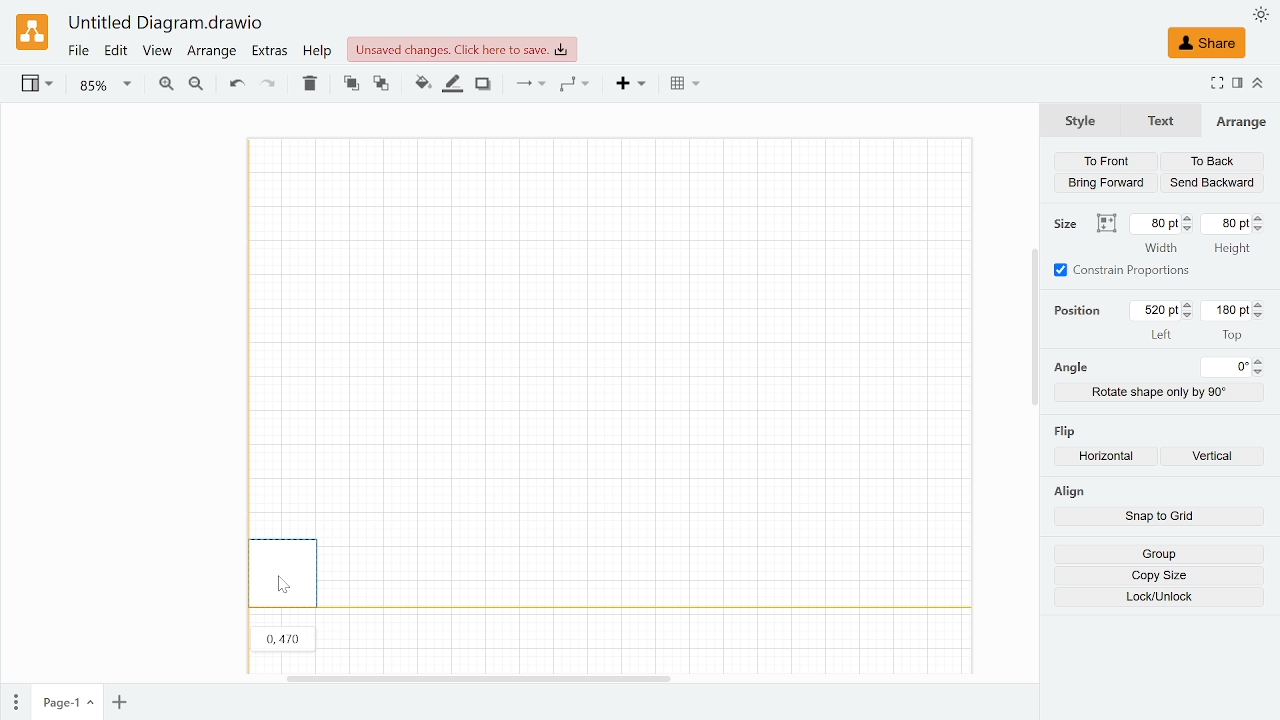 This screenshot has height=720, width=1280. Describe the element at coordinates (1029, 327) in the screenshot. I see `Vertical Scroll Bar` at that location.